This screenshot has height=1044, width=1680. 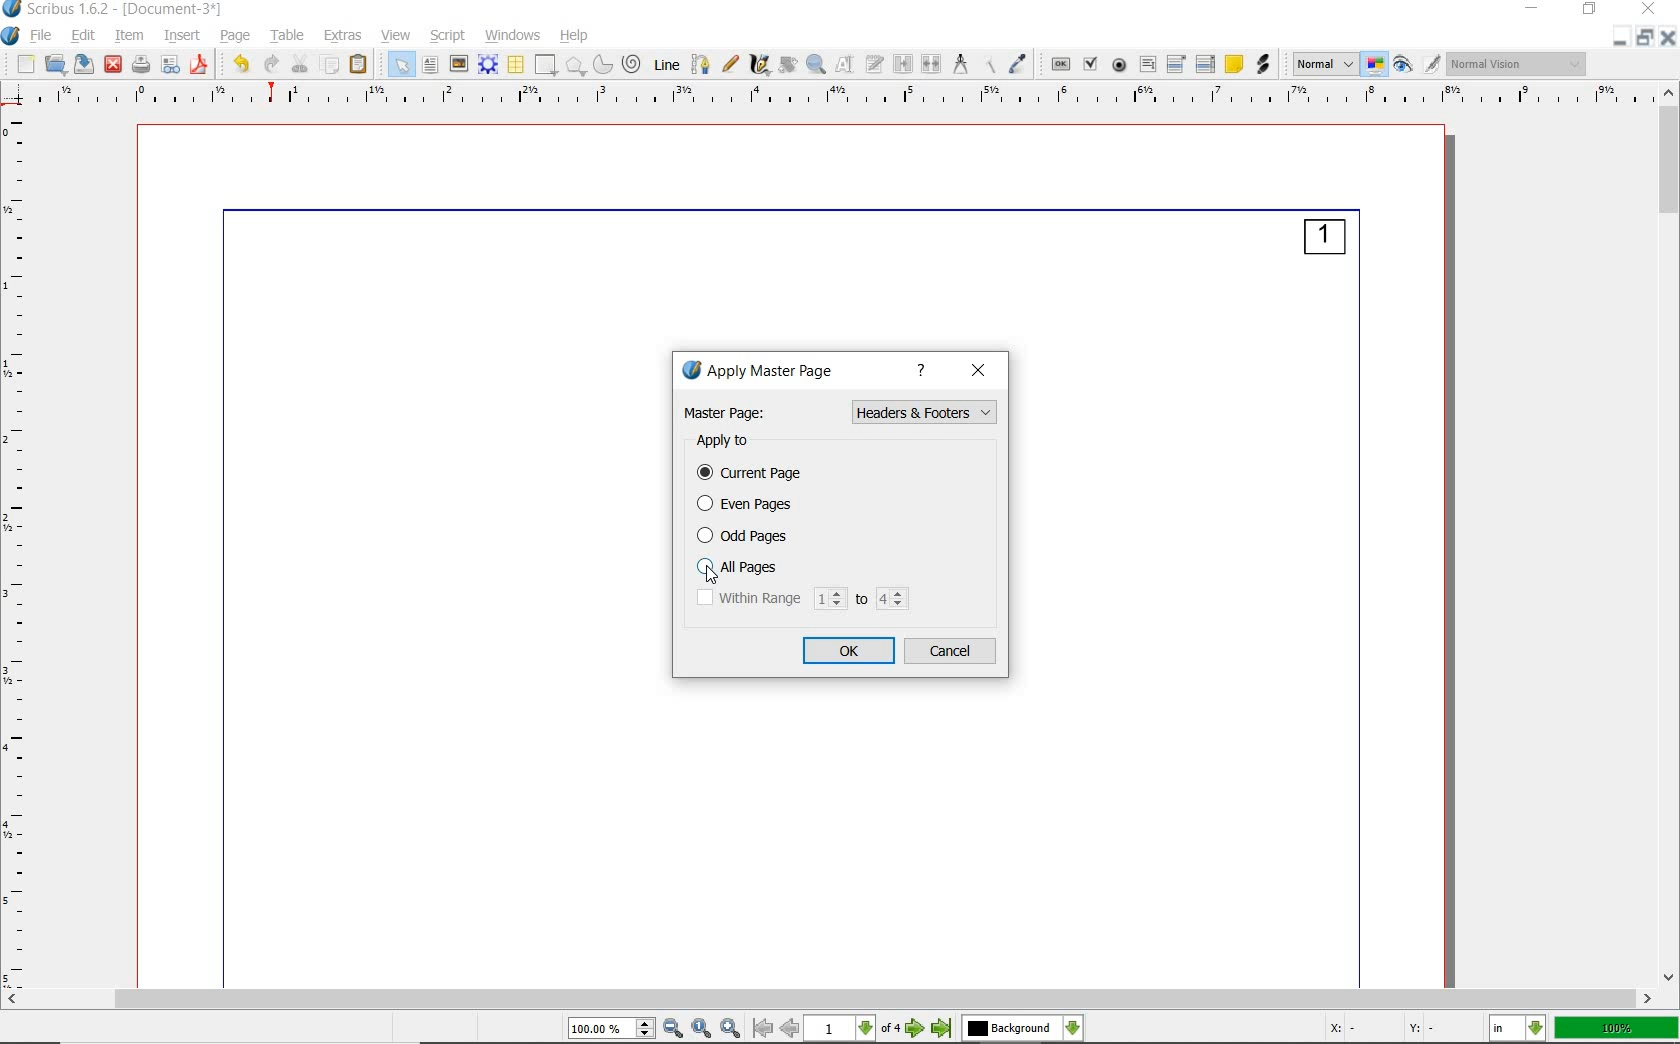 What do you see at coordinates (700, 64) in the screenshot?
I see `Bezier curve` at bounding box center [700, 64].